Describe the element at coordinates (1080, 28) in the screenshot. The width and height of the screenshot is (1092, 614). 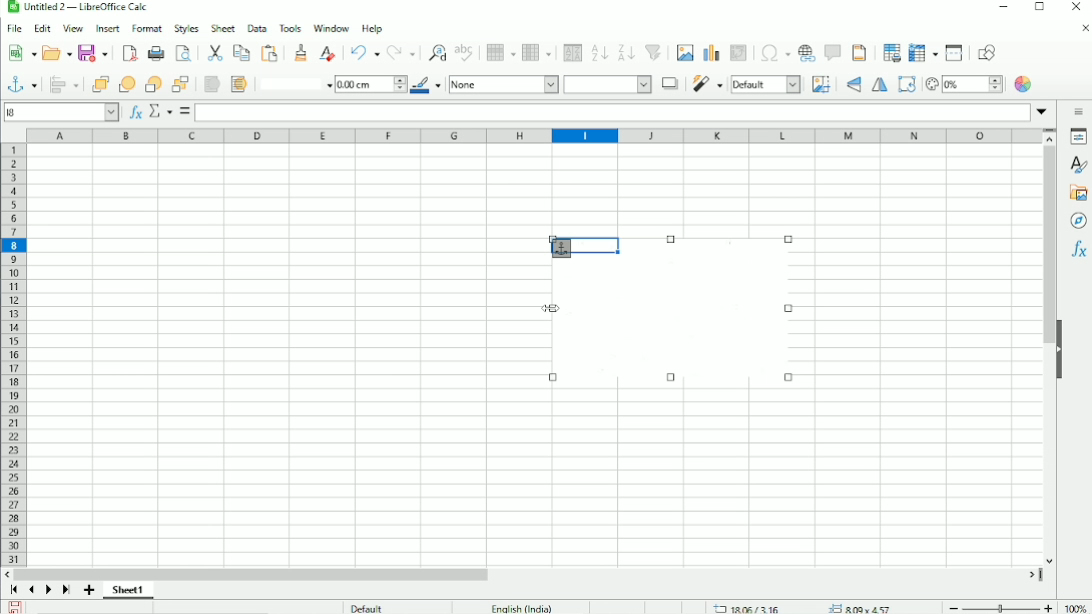
I see `Close document` at that location.